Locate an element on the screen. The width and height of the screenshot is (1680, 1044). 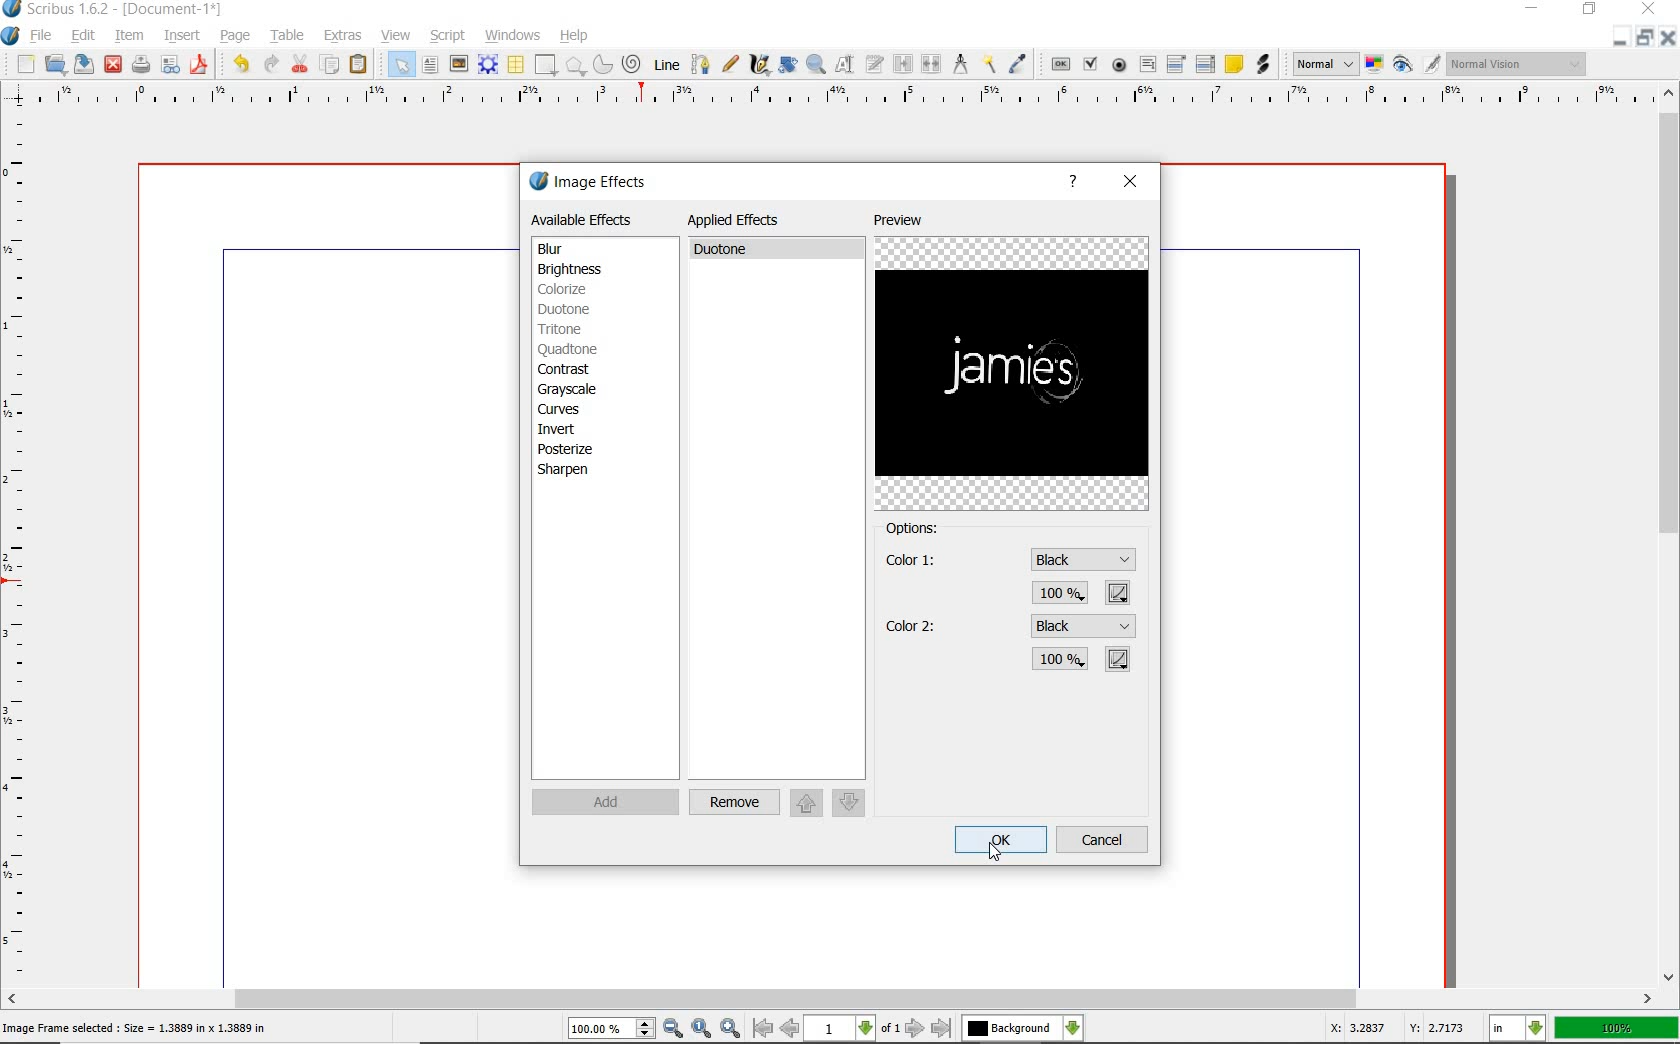
preview mode is located at coordinates (1416, 65).